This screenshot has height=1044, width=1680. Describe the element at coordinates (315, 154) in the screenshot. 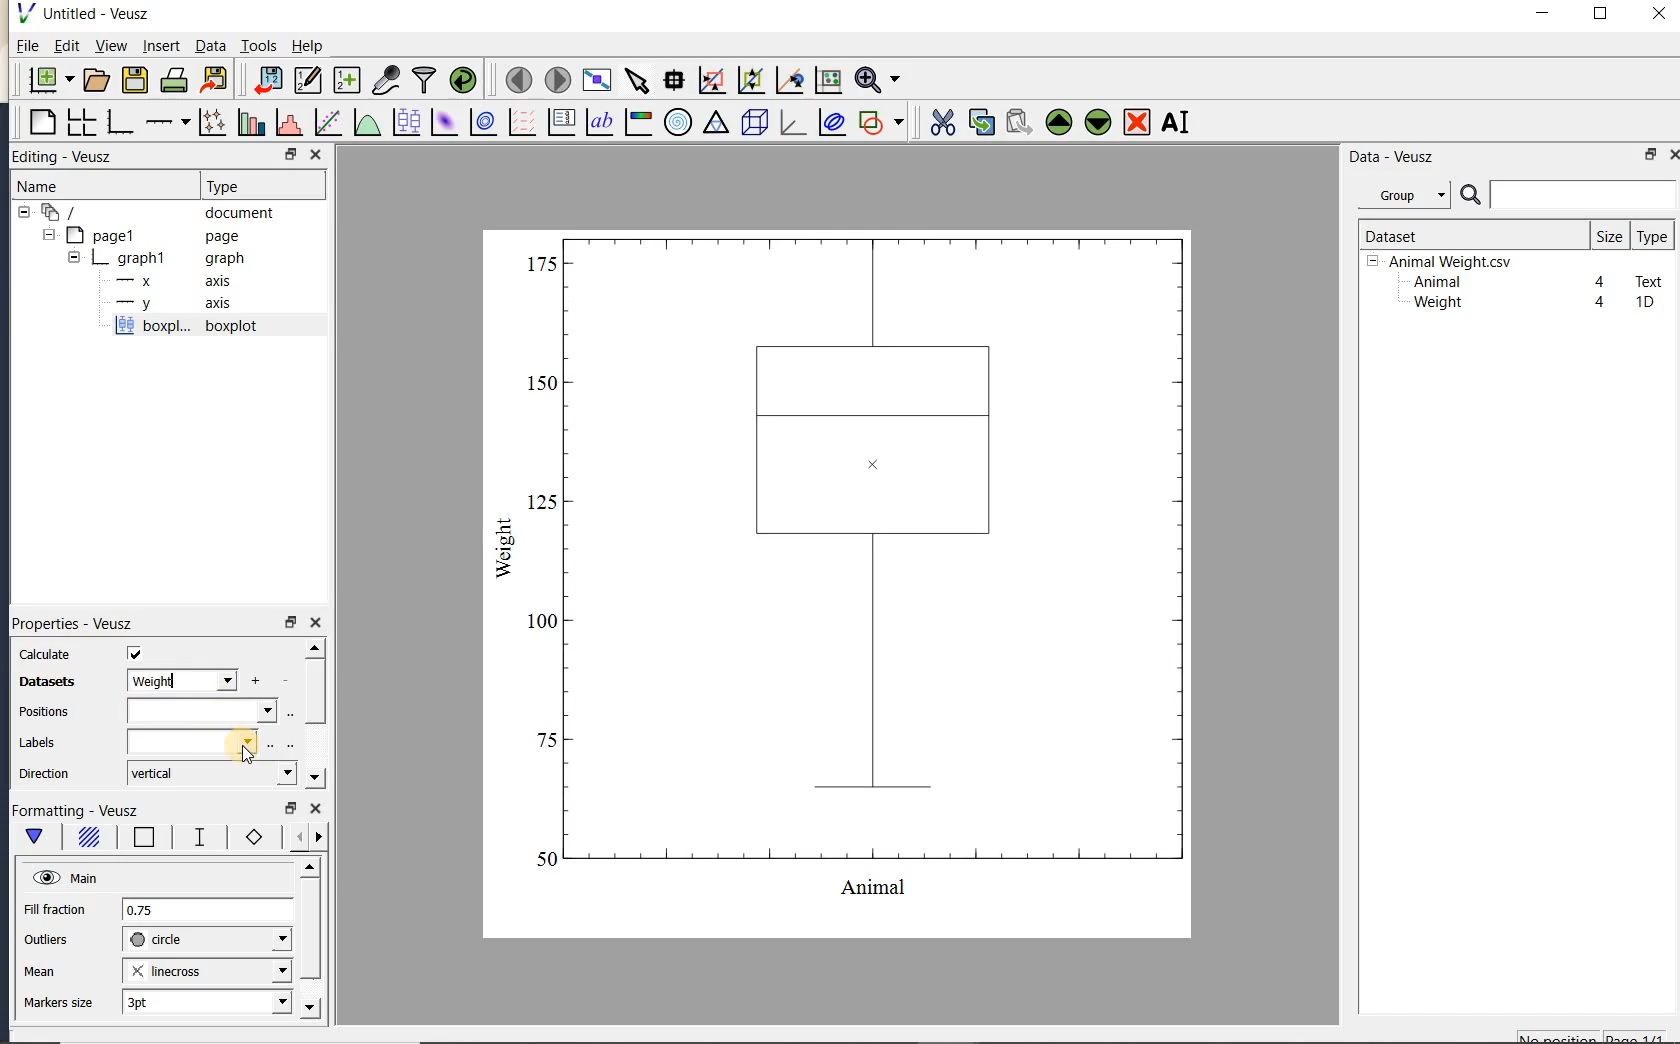

I see `CLOSE` at that location.